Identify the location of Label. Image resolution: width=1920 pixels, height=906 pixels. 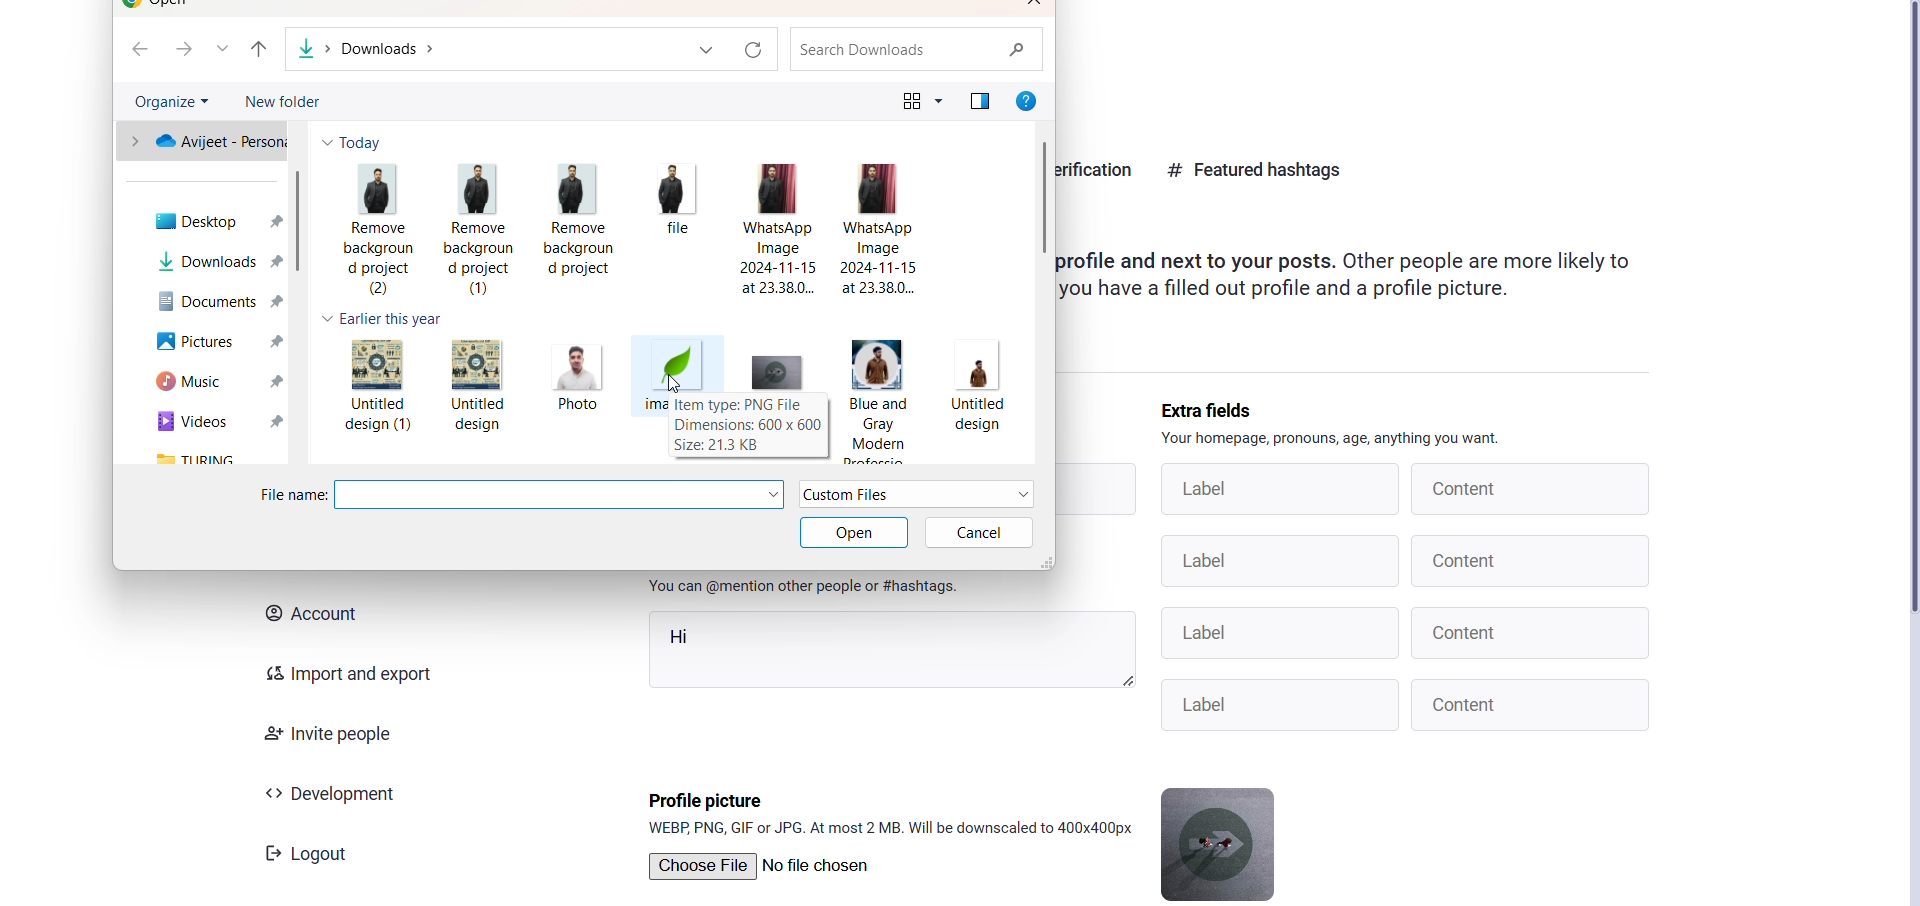
(1277, 561).